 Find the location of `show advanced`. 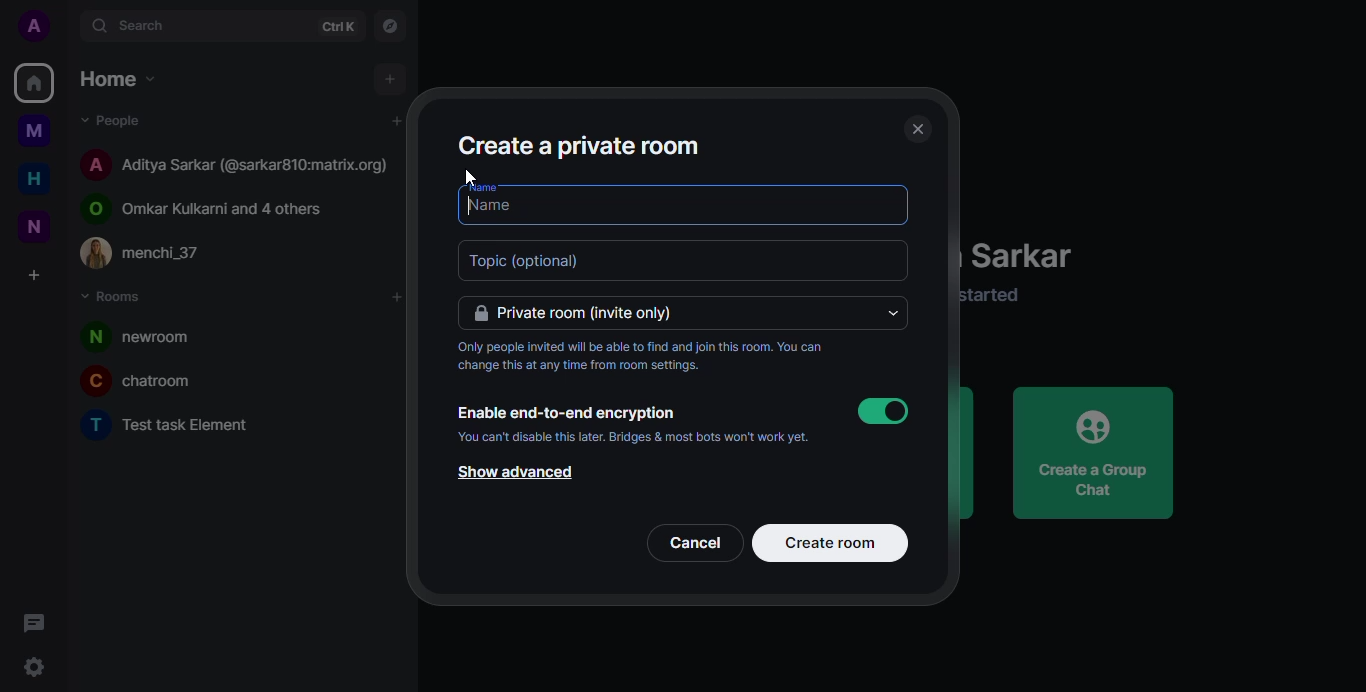

show advanced is located at coordinates (516, 473).